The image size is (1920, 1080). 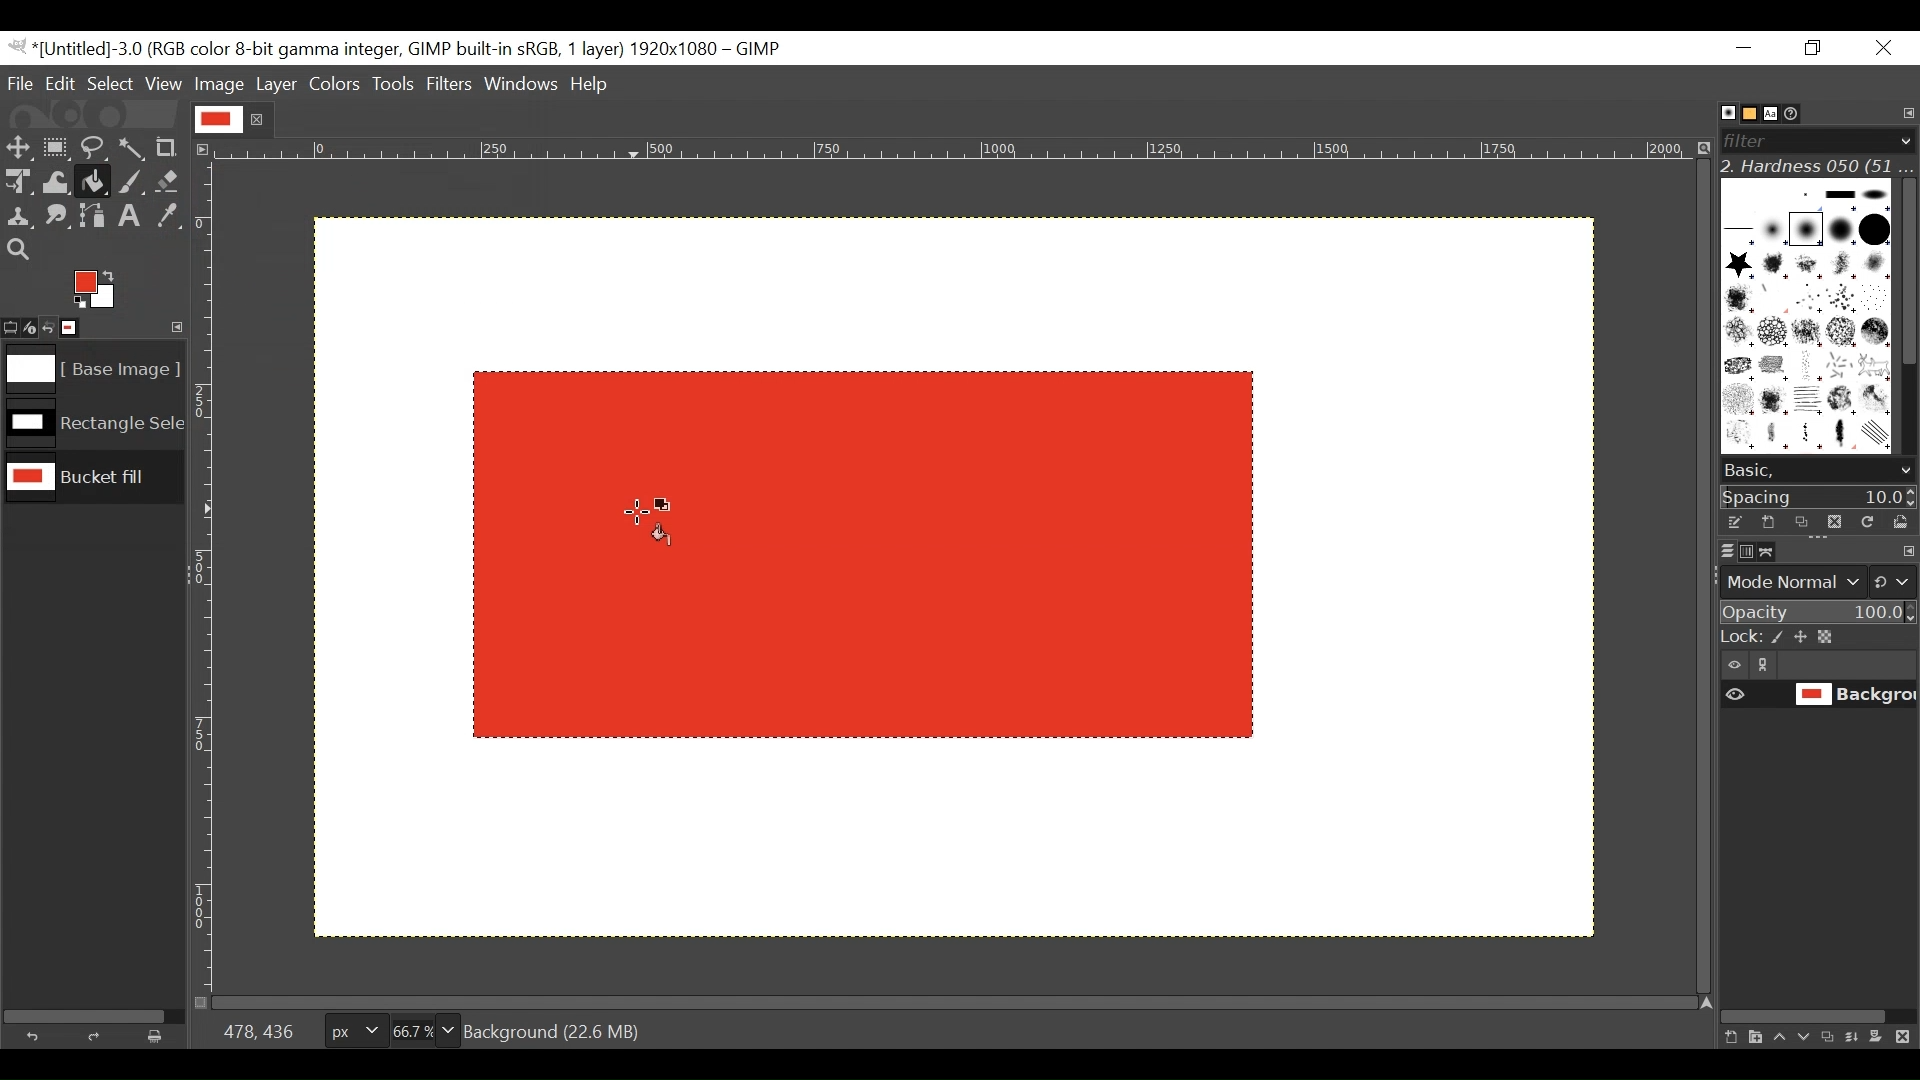 What do you see at coordinates (49, 327) in the screenshot?
I see `Undo last action` at bounding box center [49, 327].